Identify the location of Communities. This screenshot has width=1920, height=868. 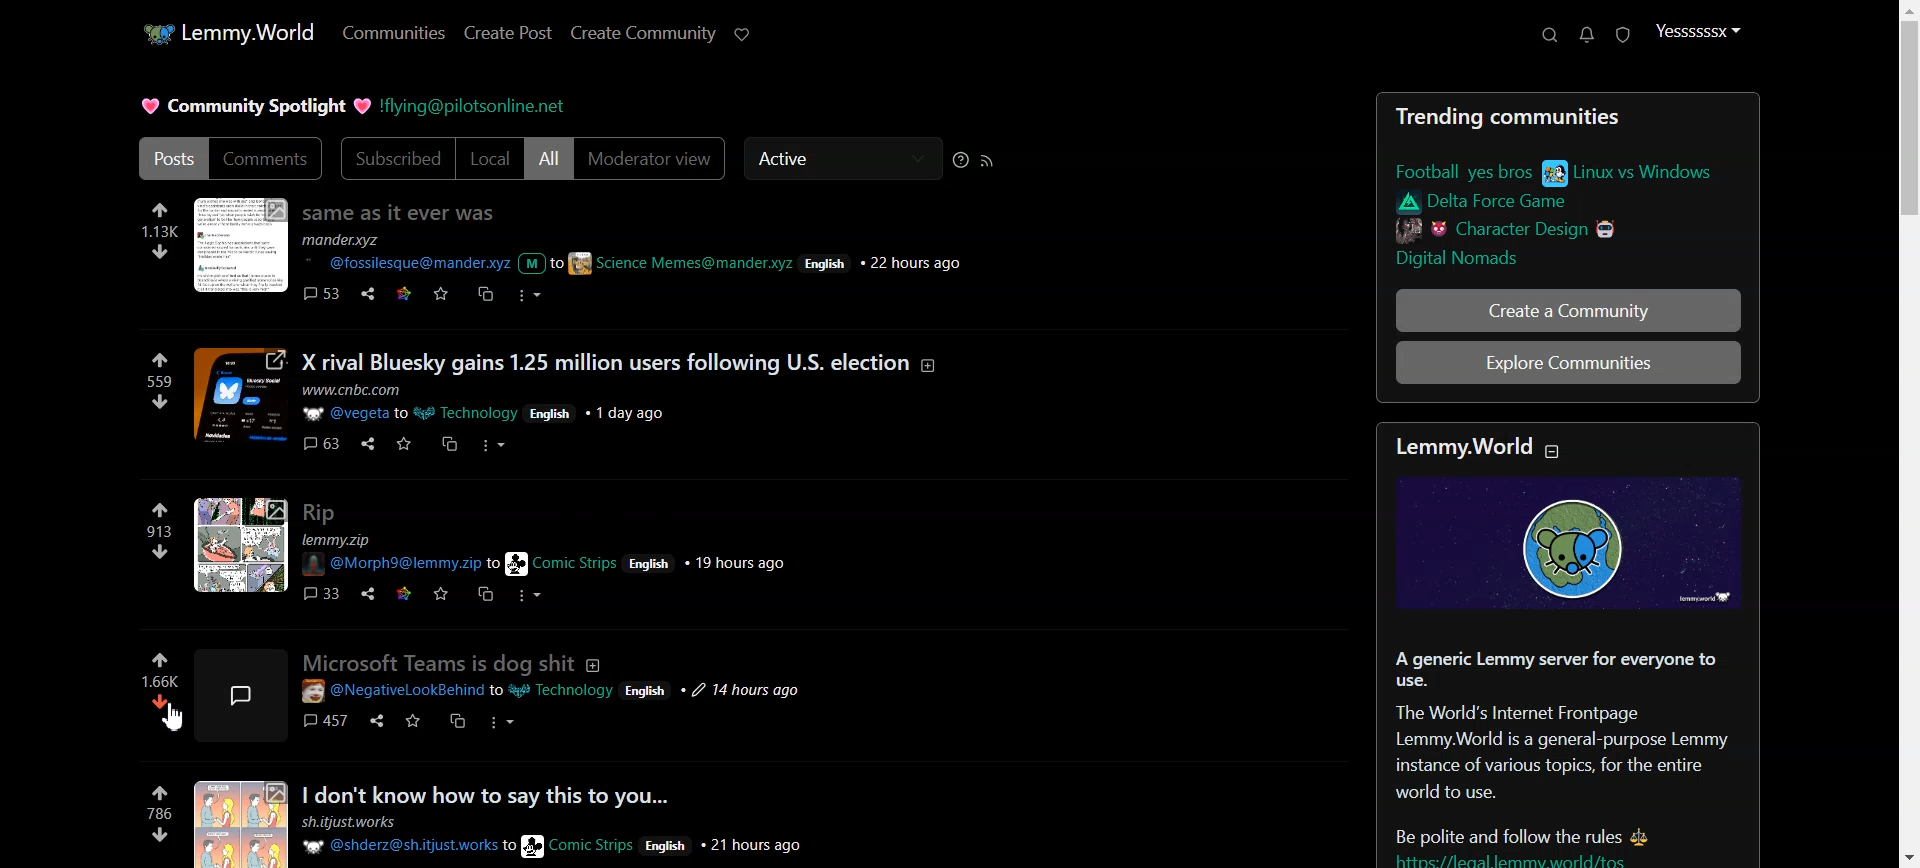
(394, 32).